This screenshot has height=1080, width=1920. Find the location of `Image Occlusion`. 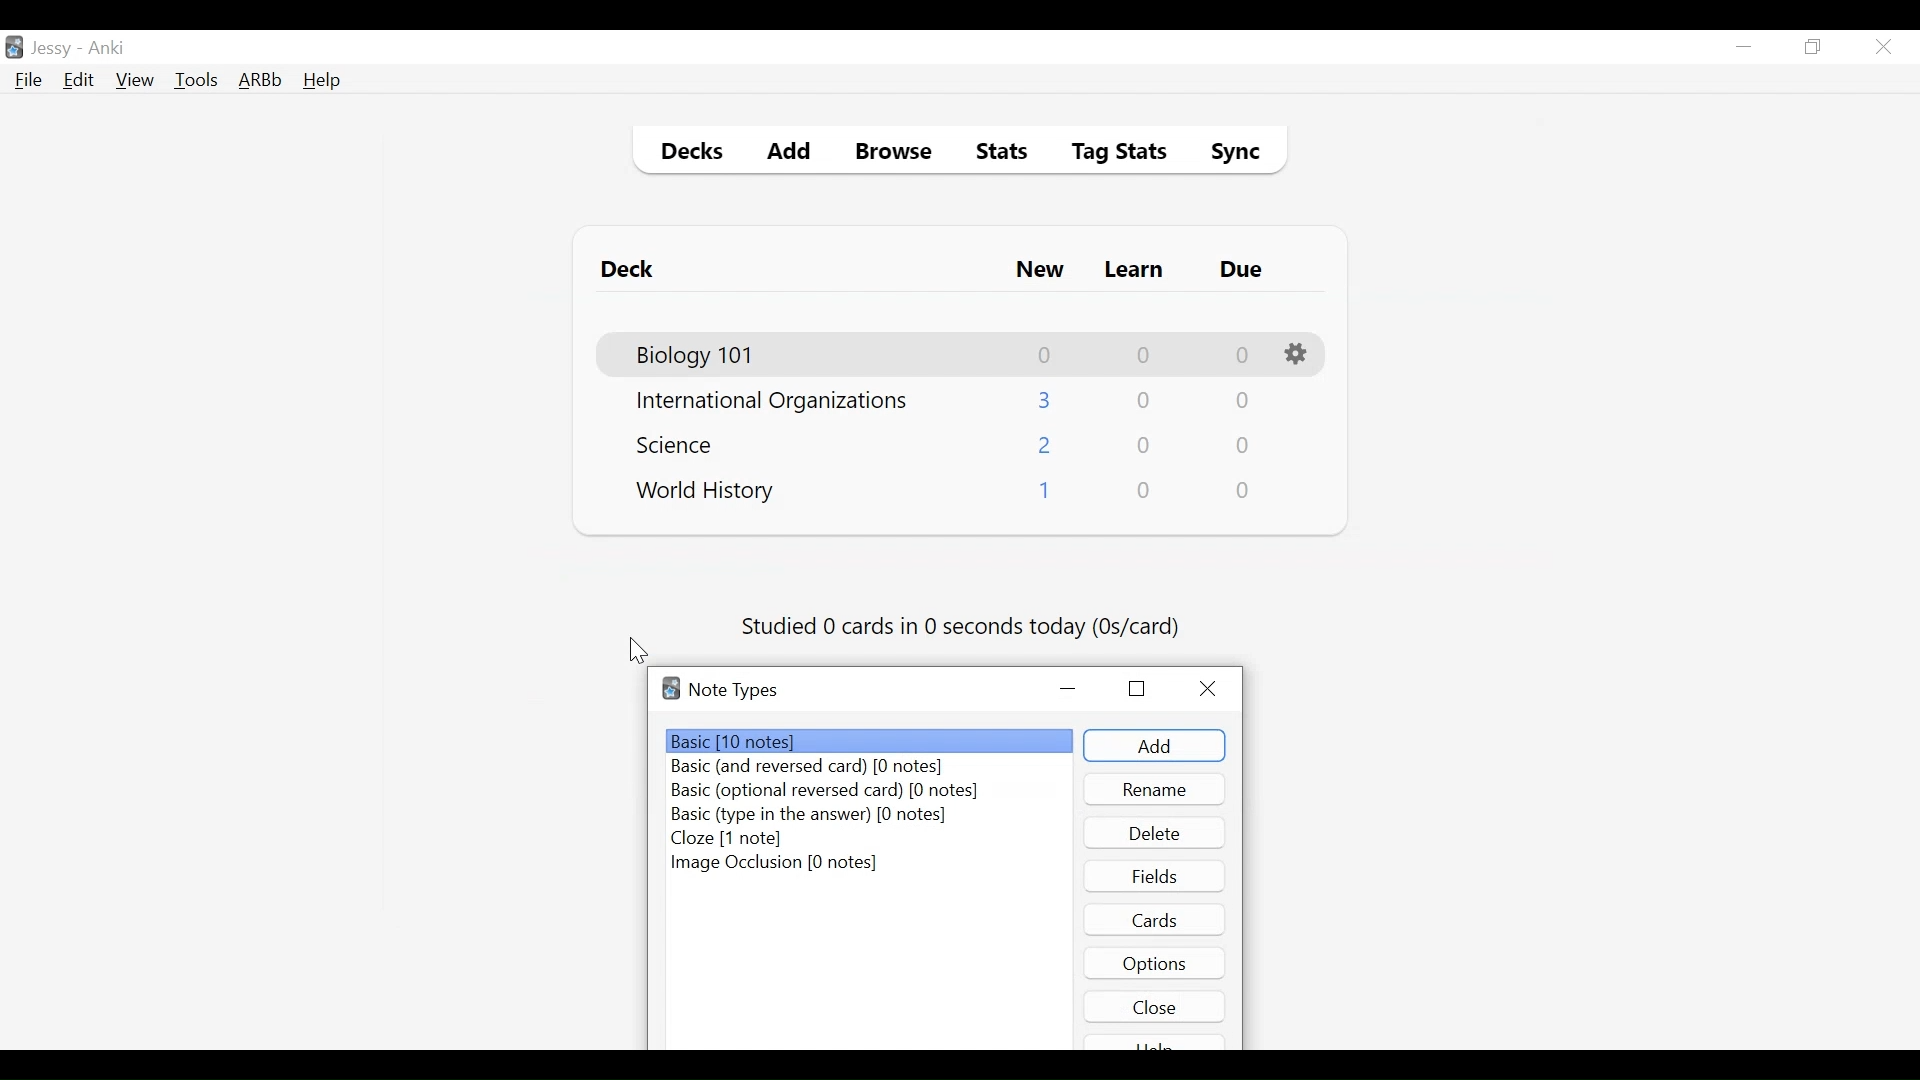

Image Occlusion is located at coordinates (775, 864).